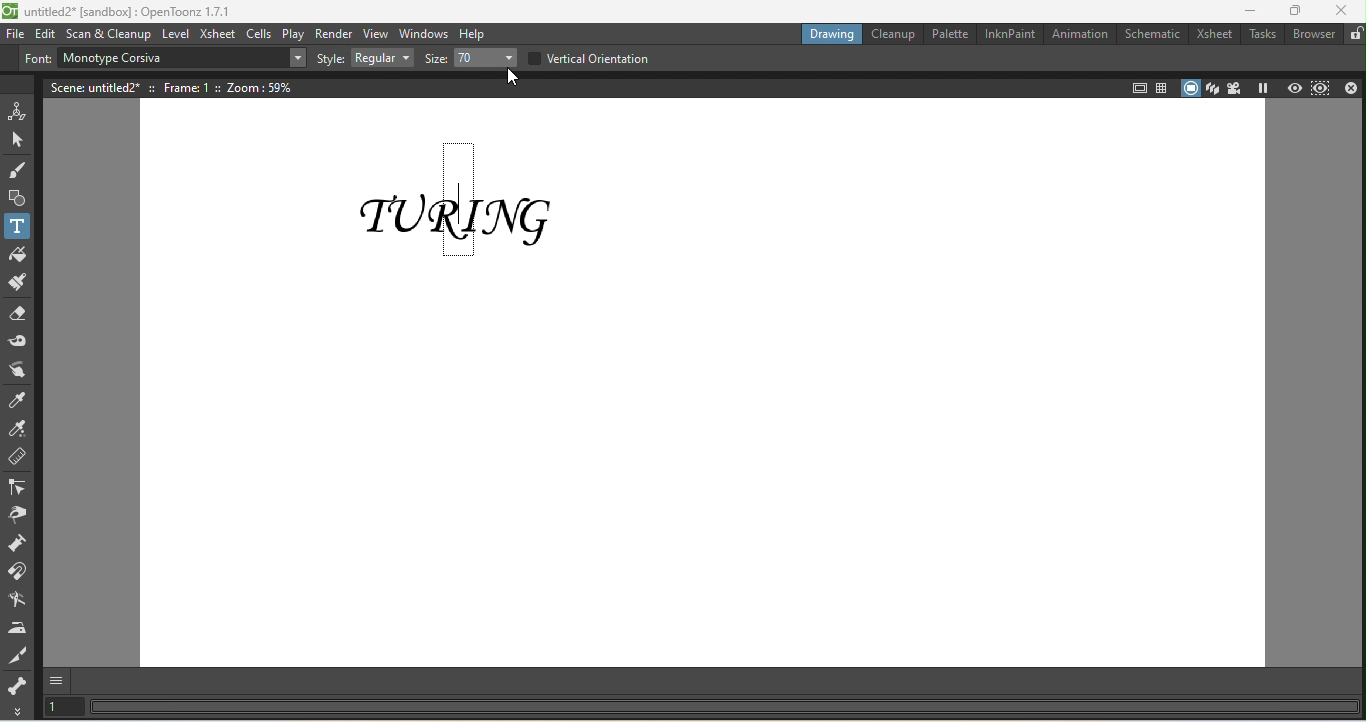  What do you see at coordinates (17, 109) in the screenshot?
I see `Animate tool` at bounding box center [17, 109].